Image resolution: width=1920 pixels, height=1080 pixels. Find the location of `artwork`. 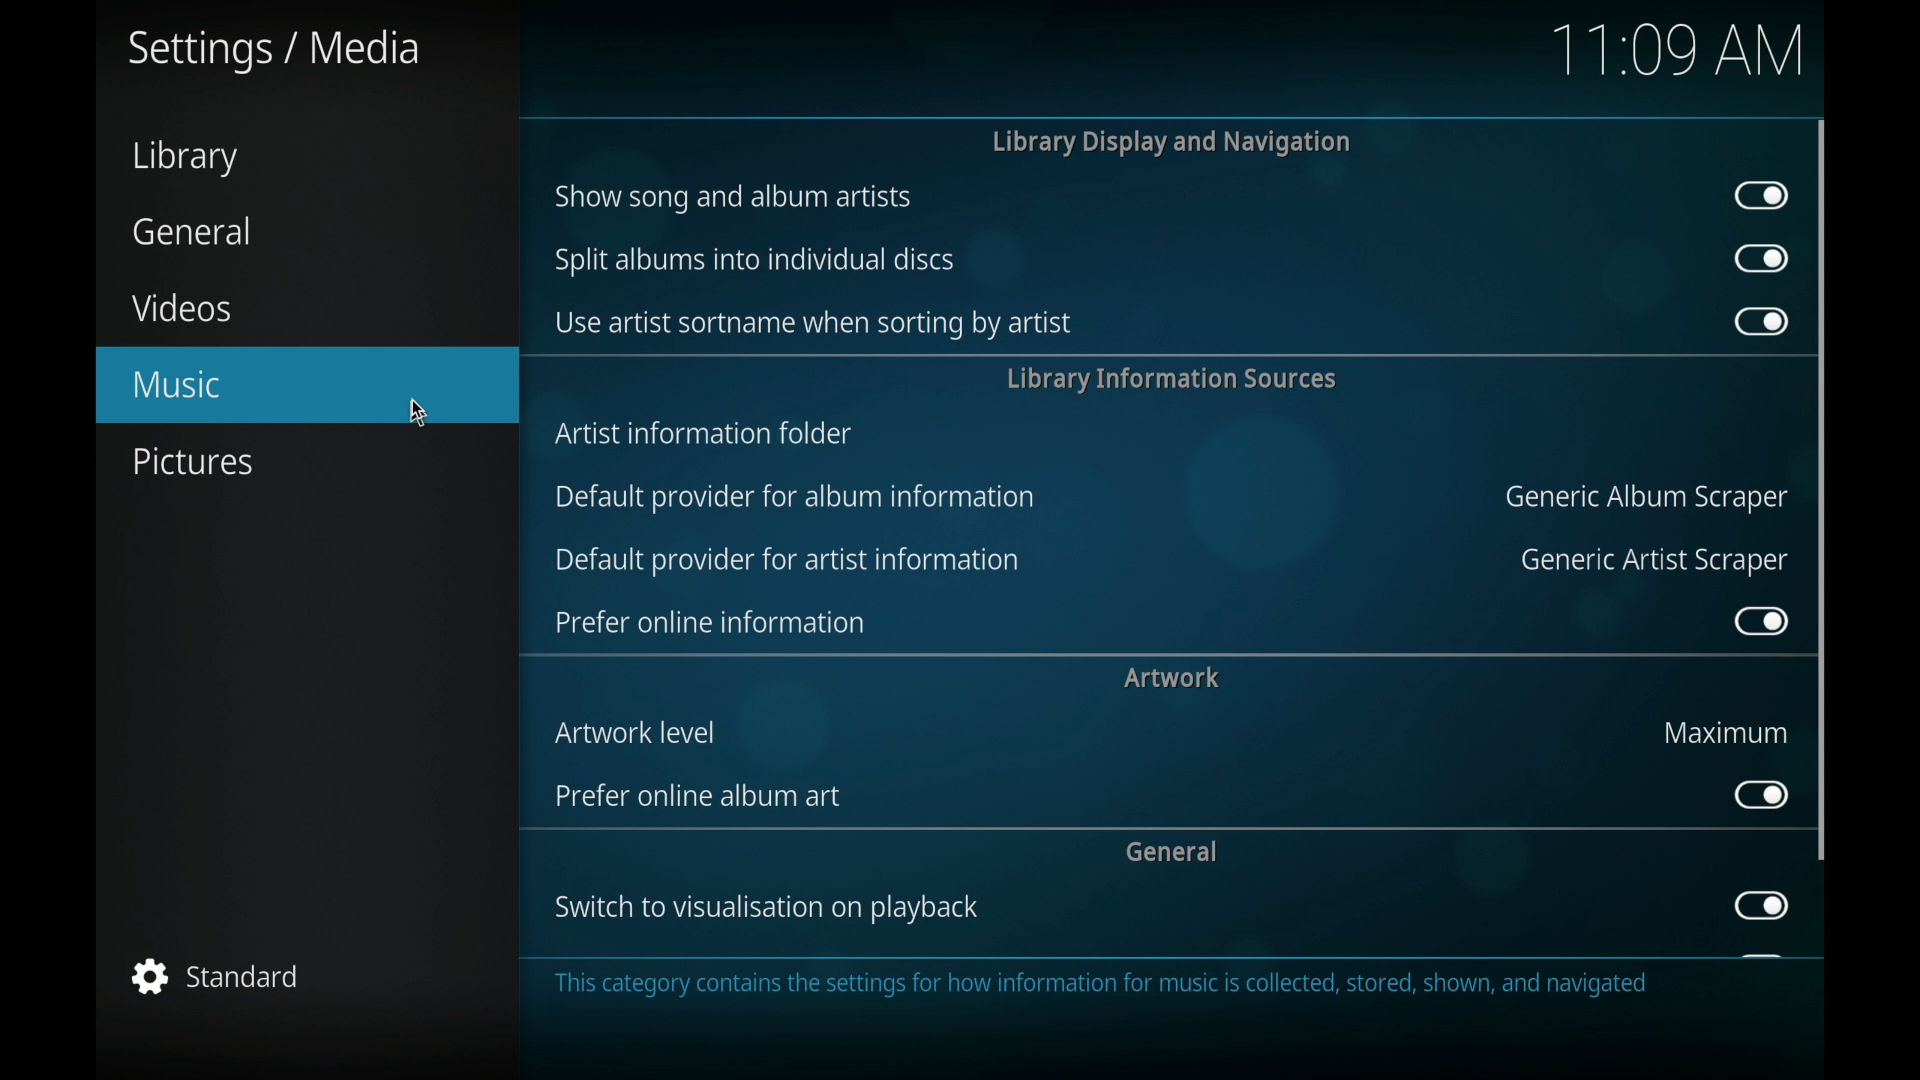

artwork is located at coordinates (1172, 677).